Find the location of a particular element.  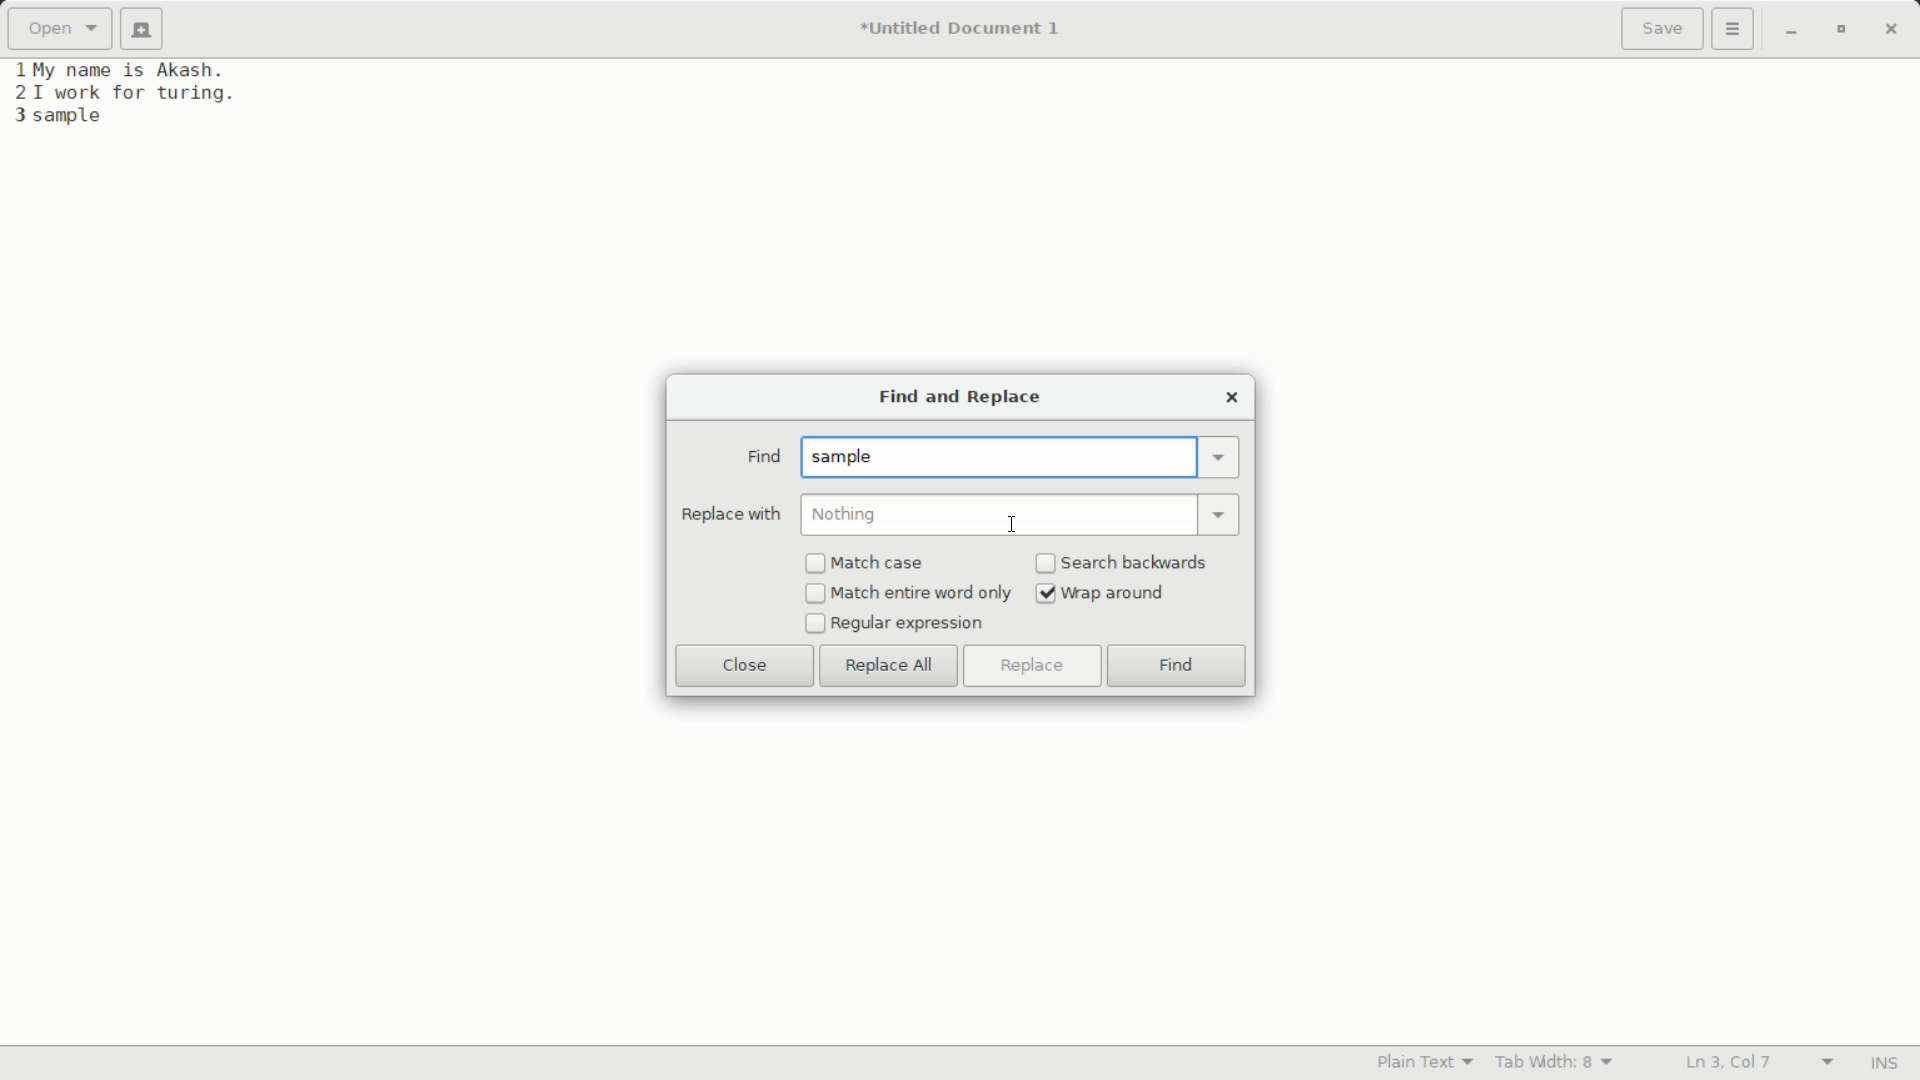

minimize is located at coordinates (1791, 31).